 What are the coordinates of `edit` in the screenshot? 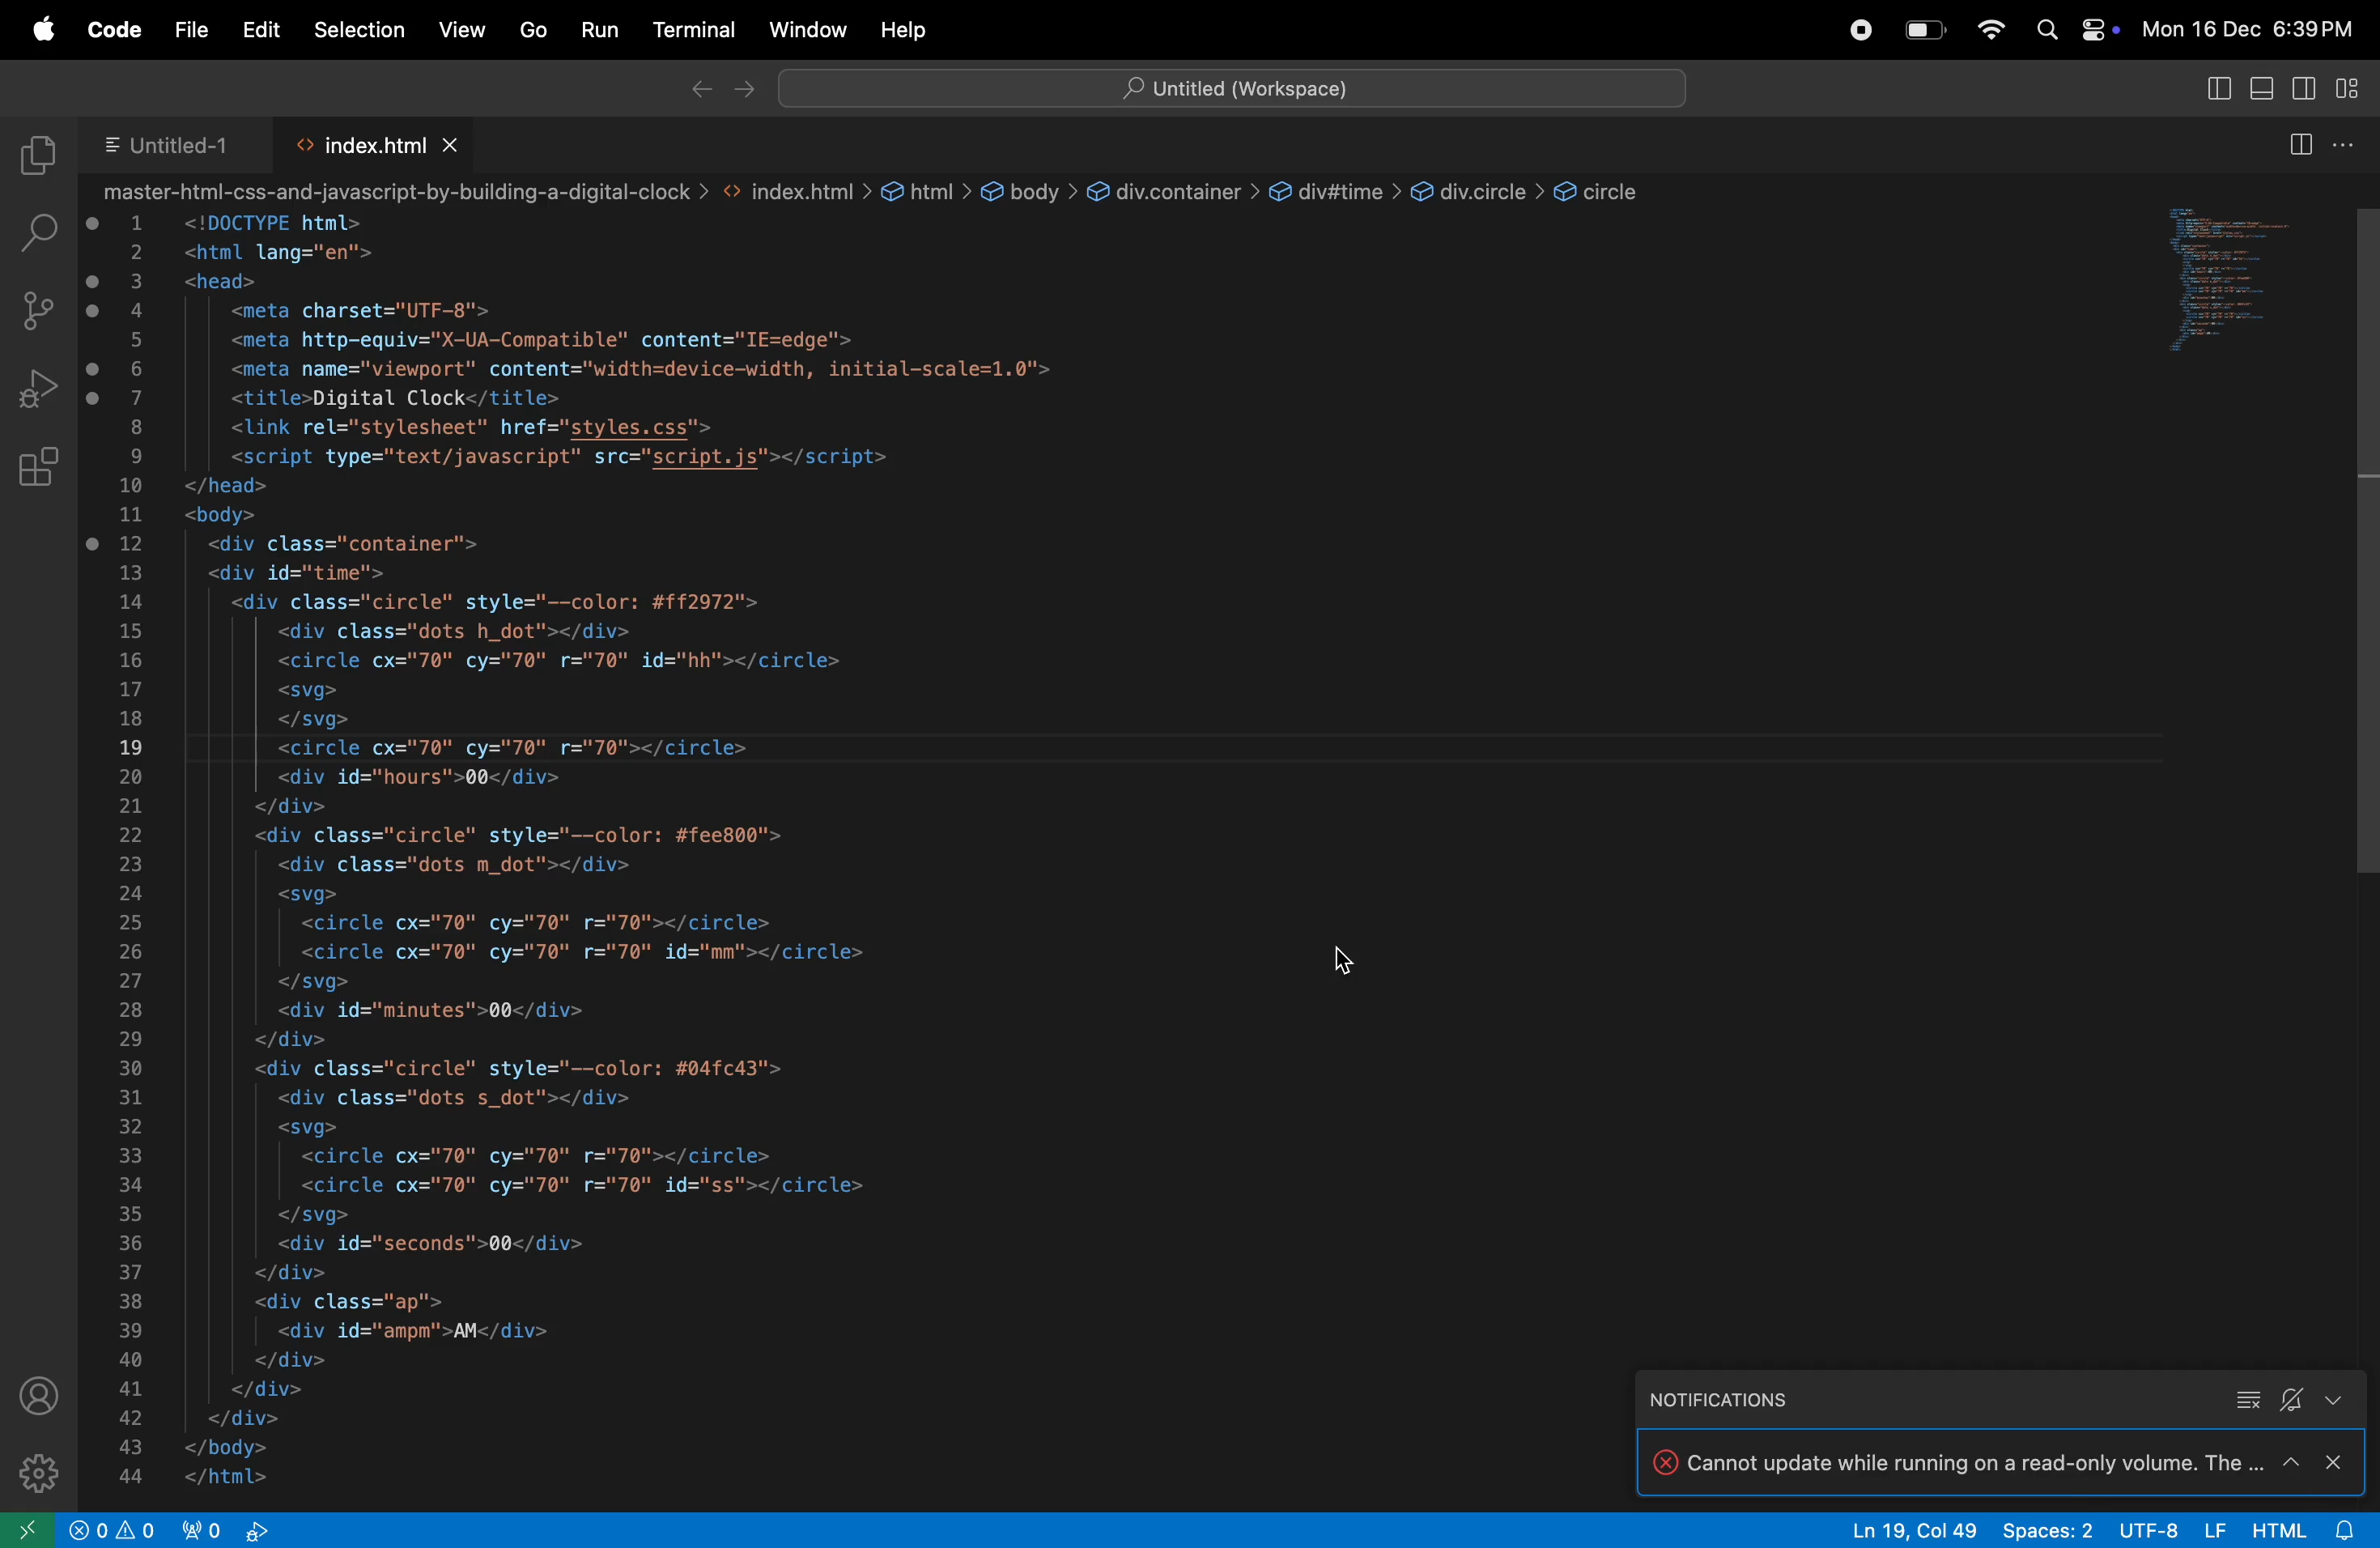 It's located at (265, 30).